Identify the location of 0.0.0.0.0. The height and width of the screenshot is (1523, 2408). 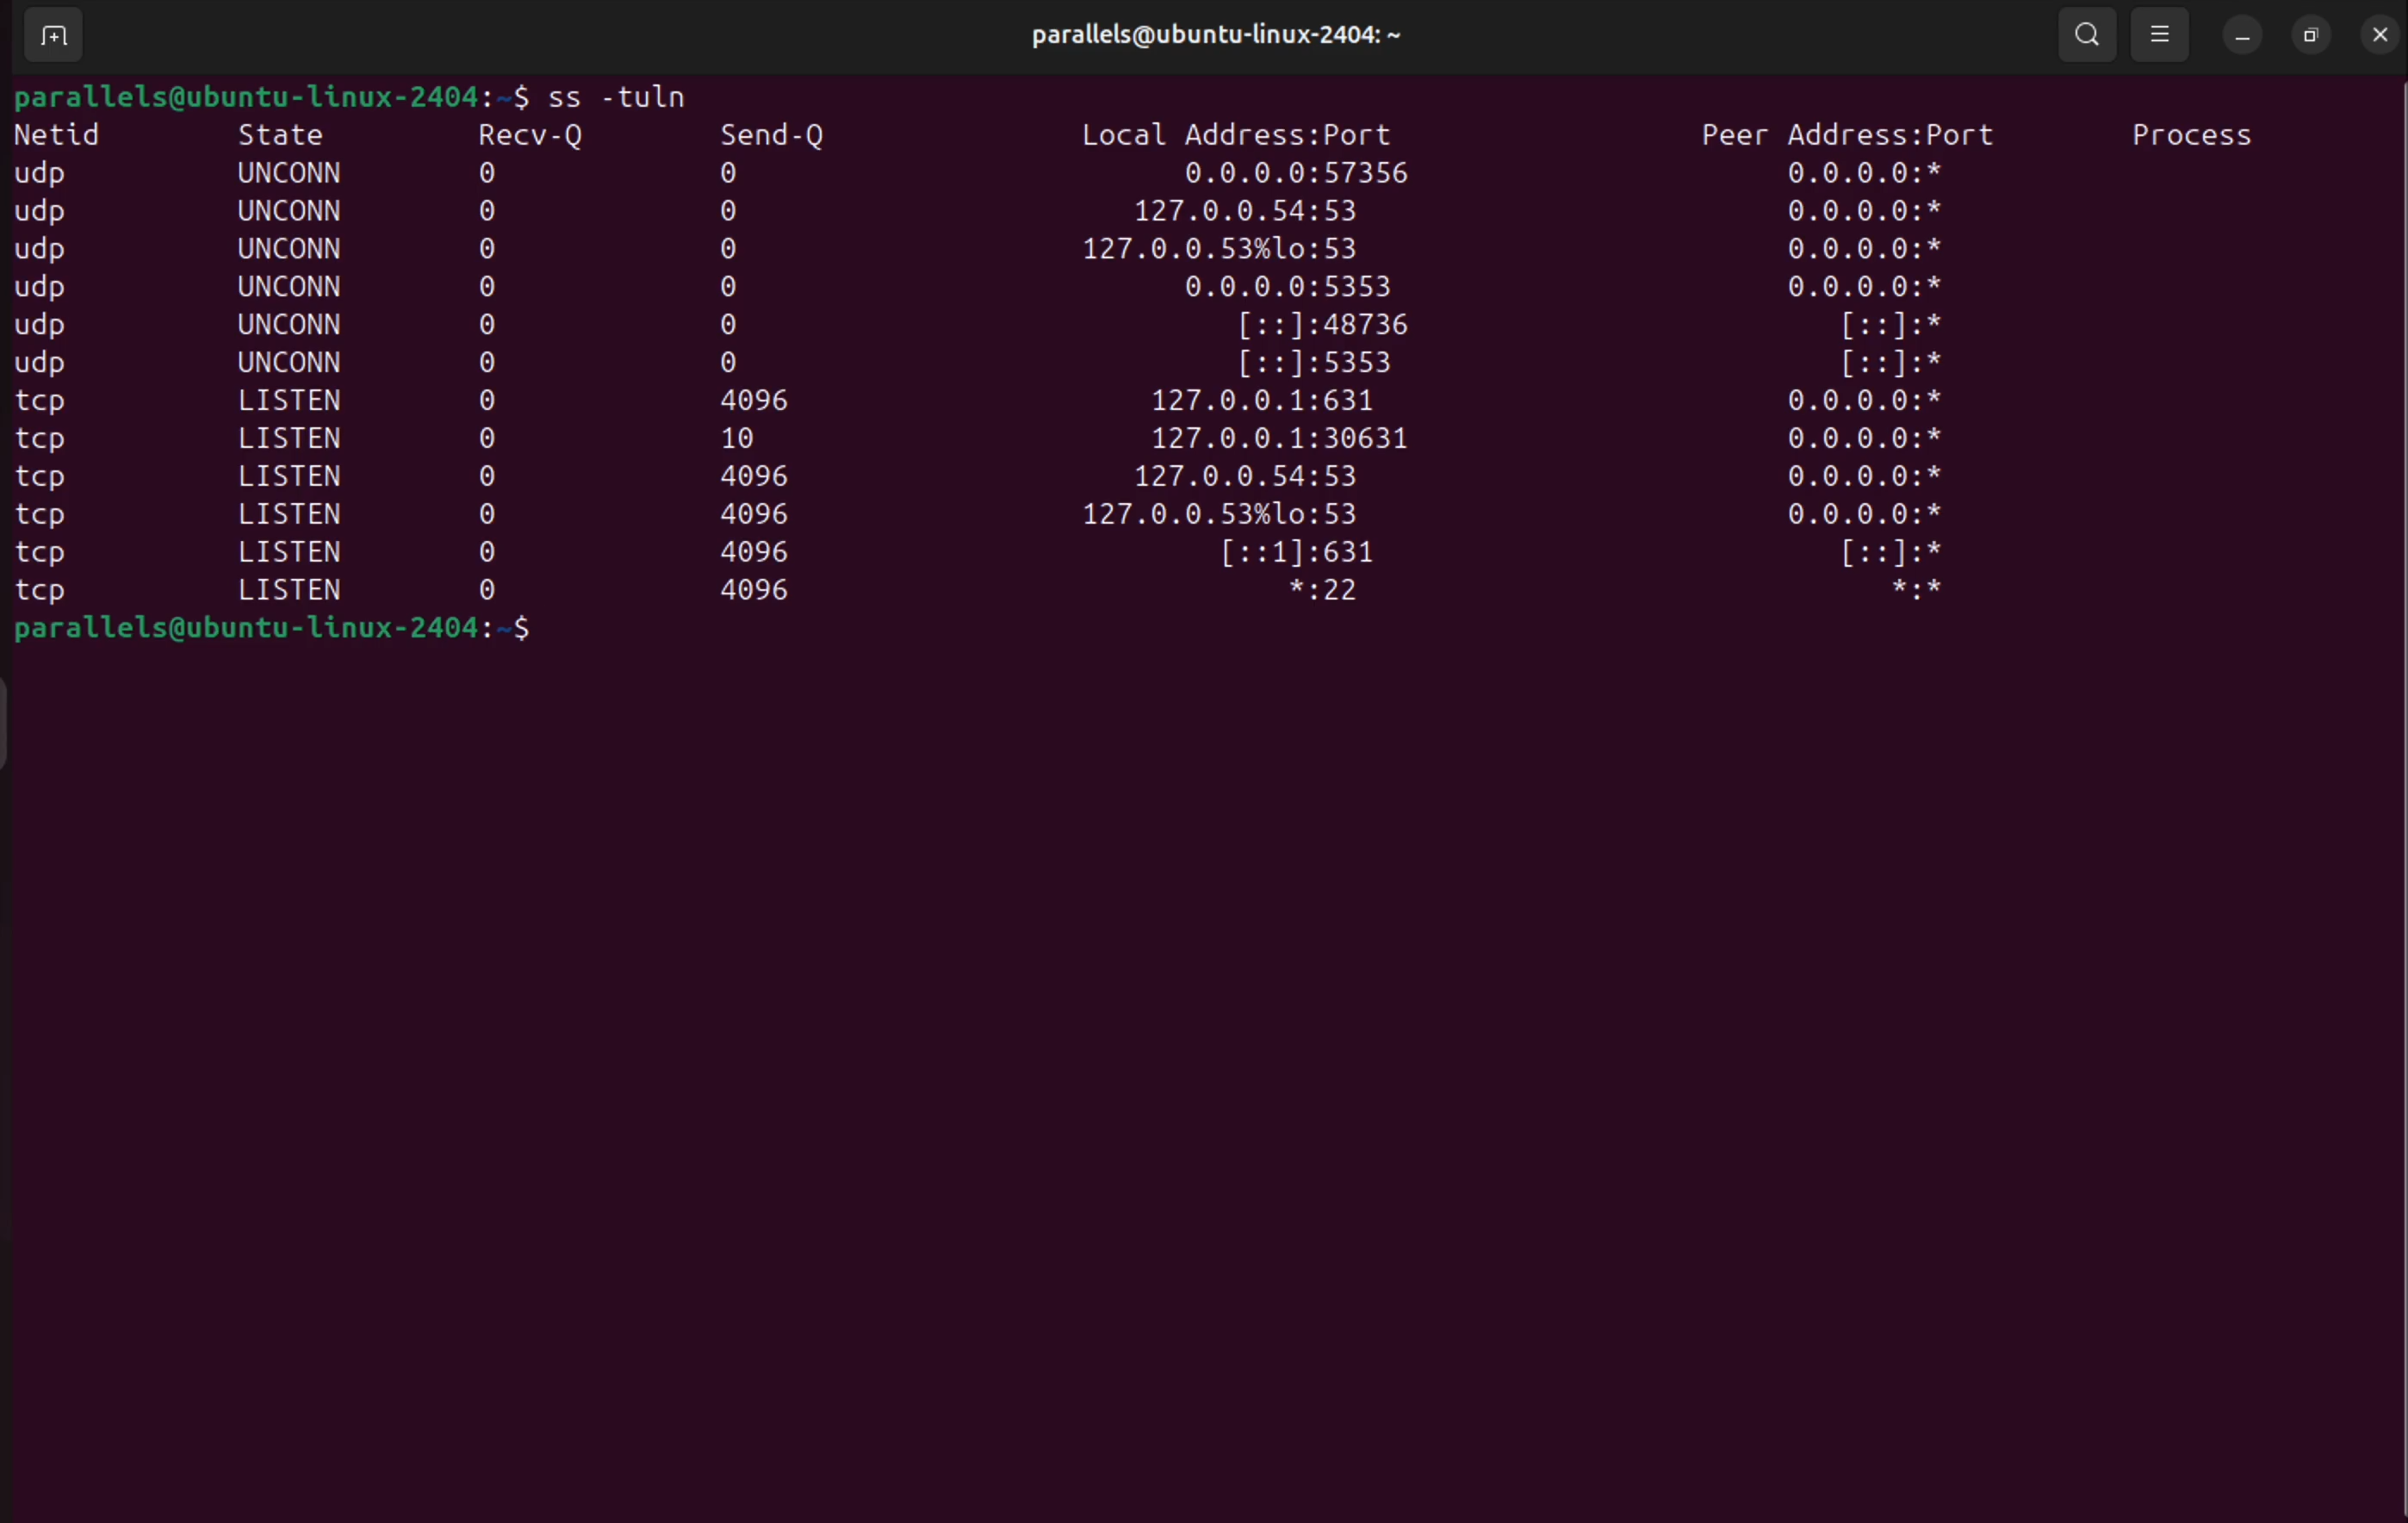
(1864, 480).